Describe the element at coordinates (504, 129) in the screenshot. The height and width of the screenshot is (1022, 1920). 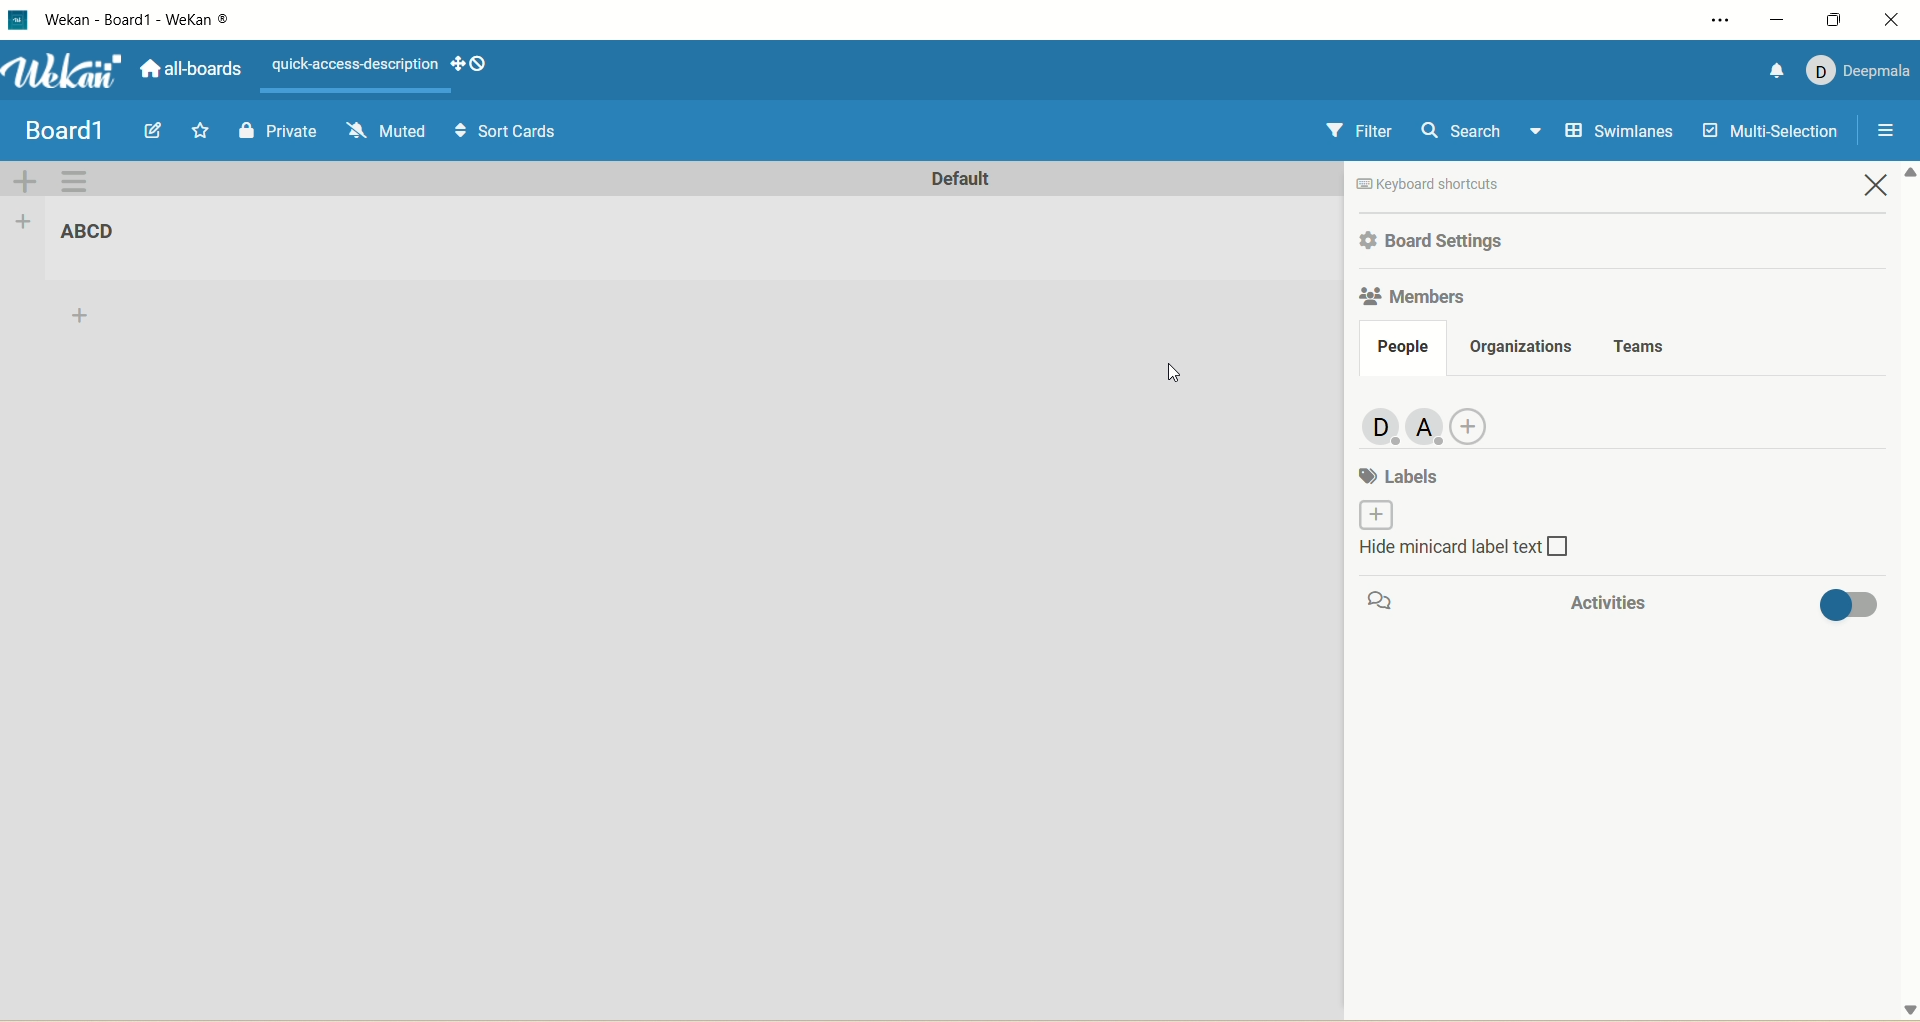
I see `Sort Cards` at that location.